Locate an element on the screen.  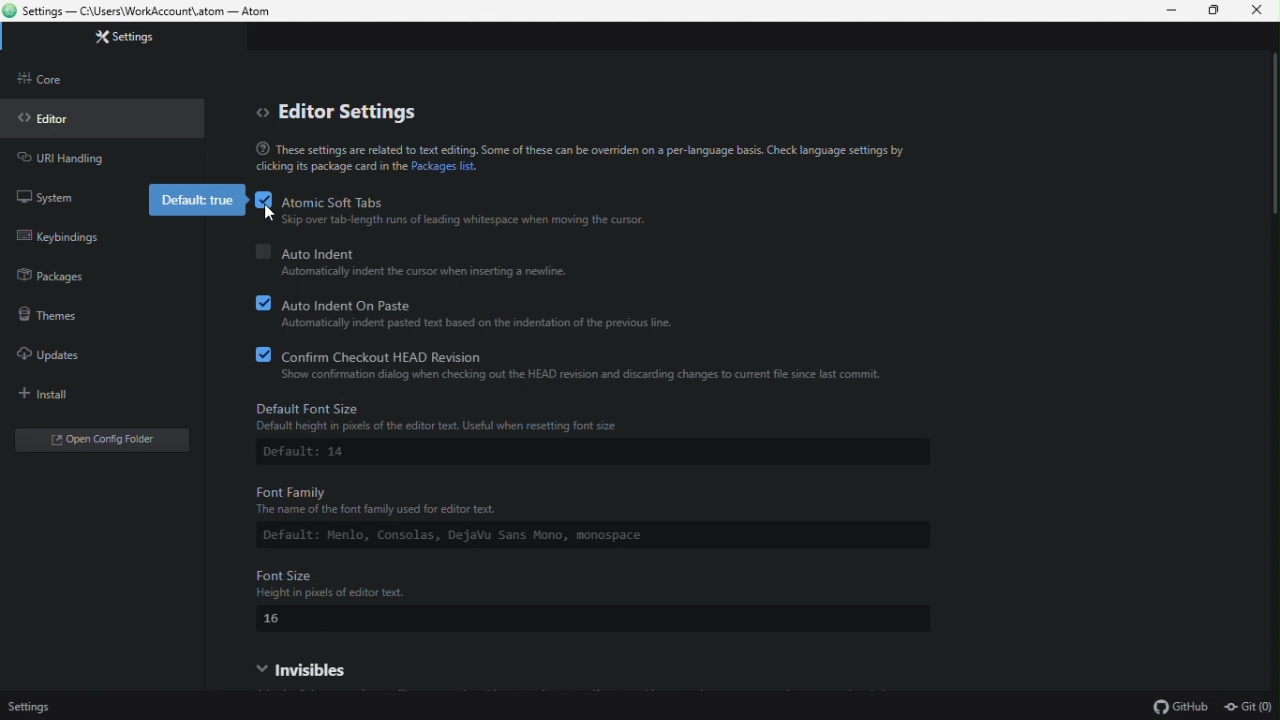
github is located at coordinates (1178, 707).